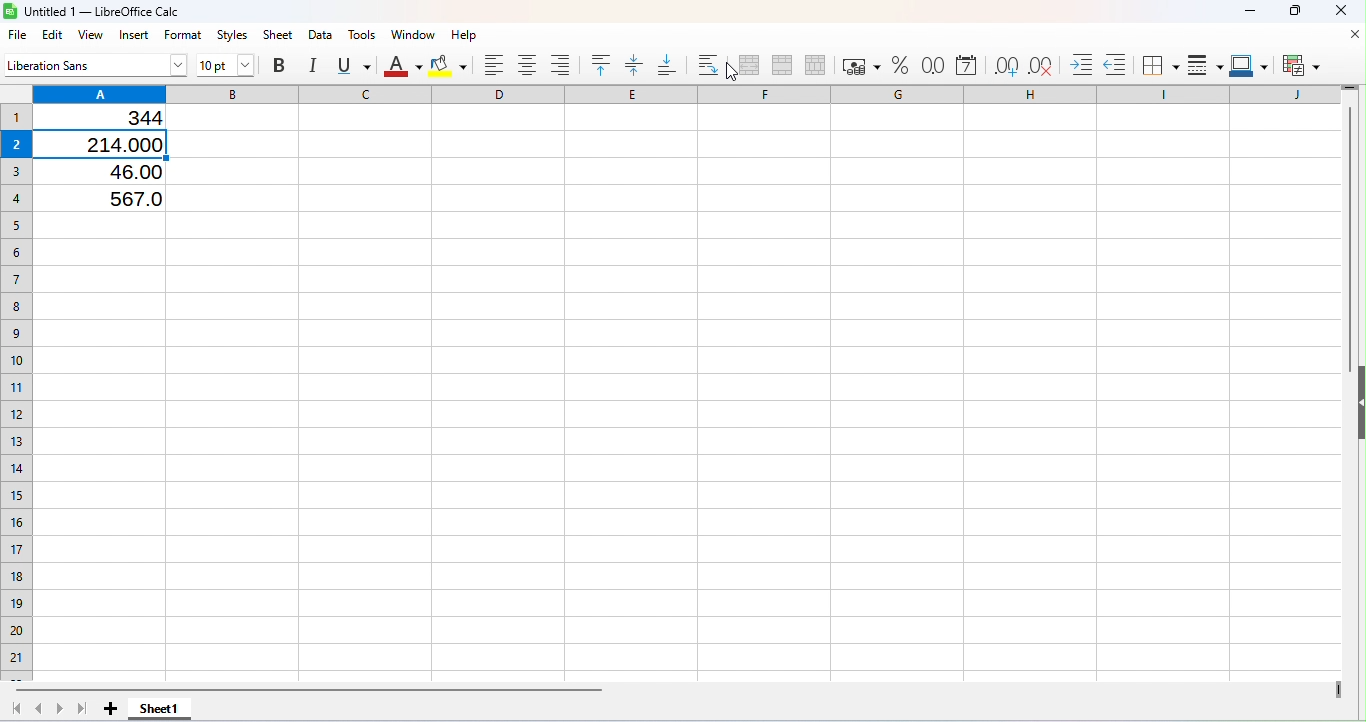  Describe the element at coordinates (355, 63) in the screenshot. I see `Underline` at that location.